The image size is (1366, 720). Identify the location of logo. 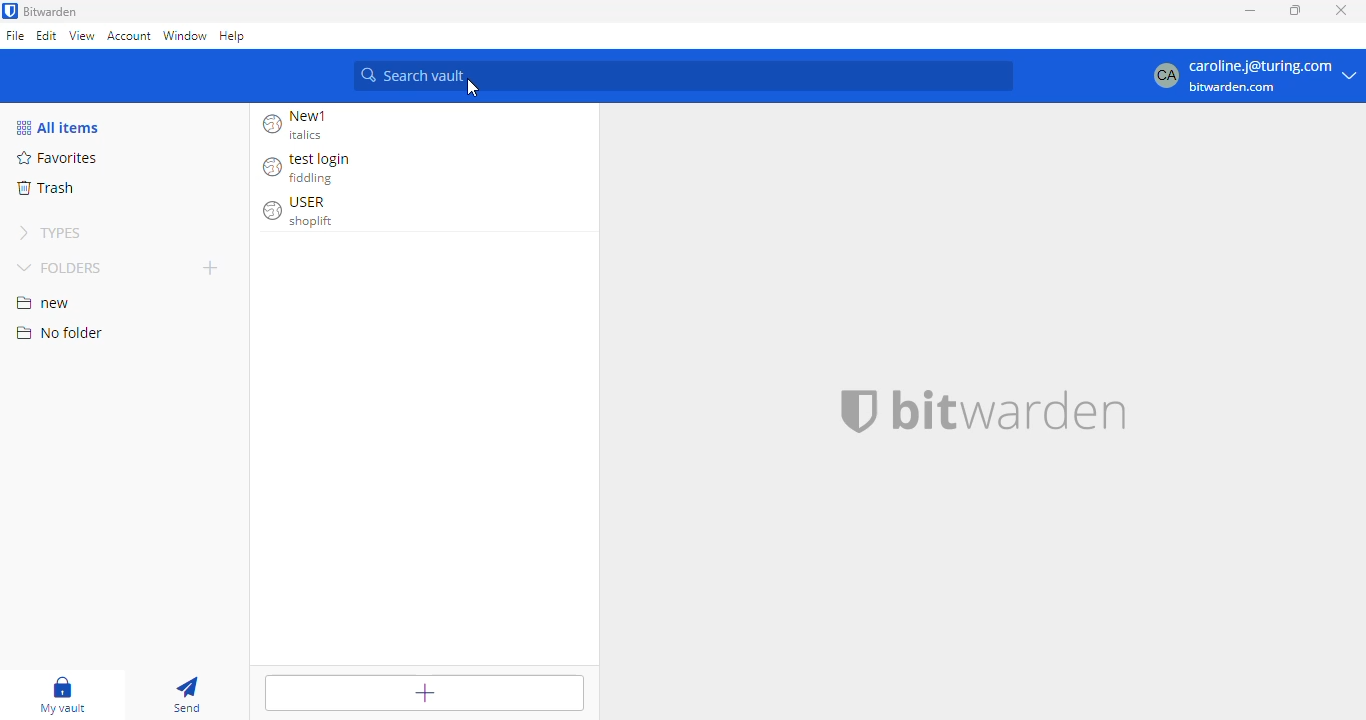
(10, 10).